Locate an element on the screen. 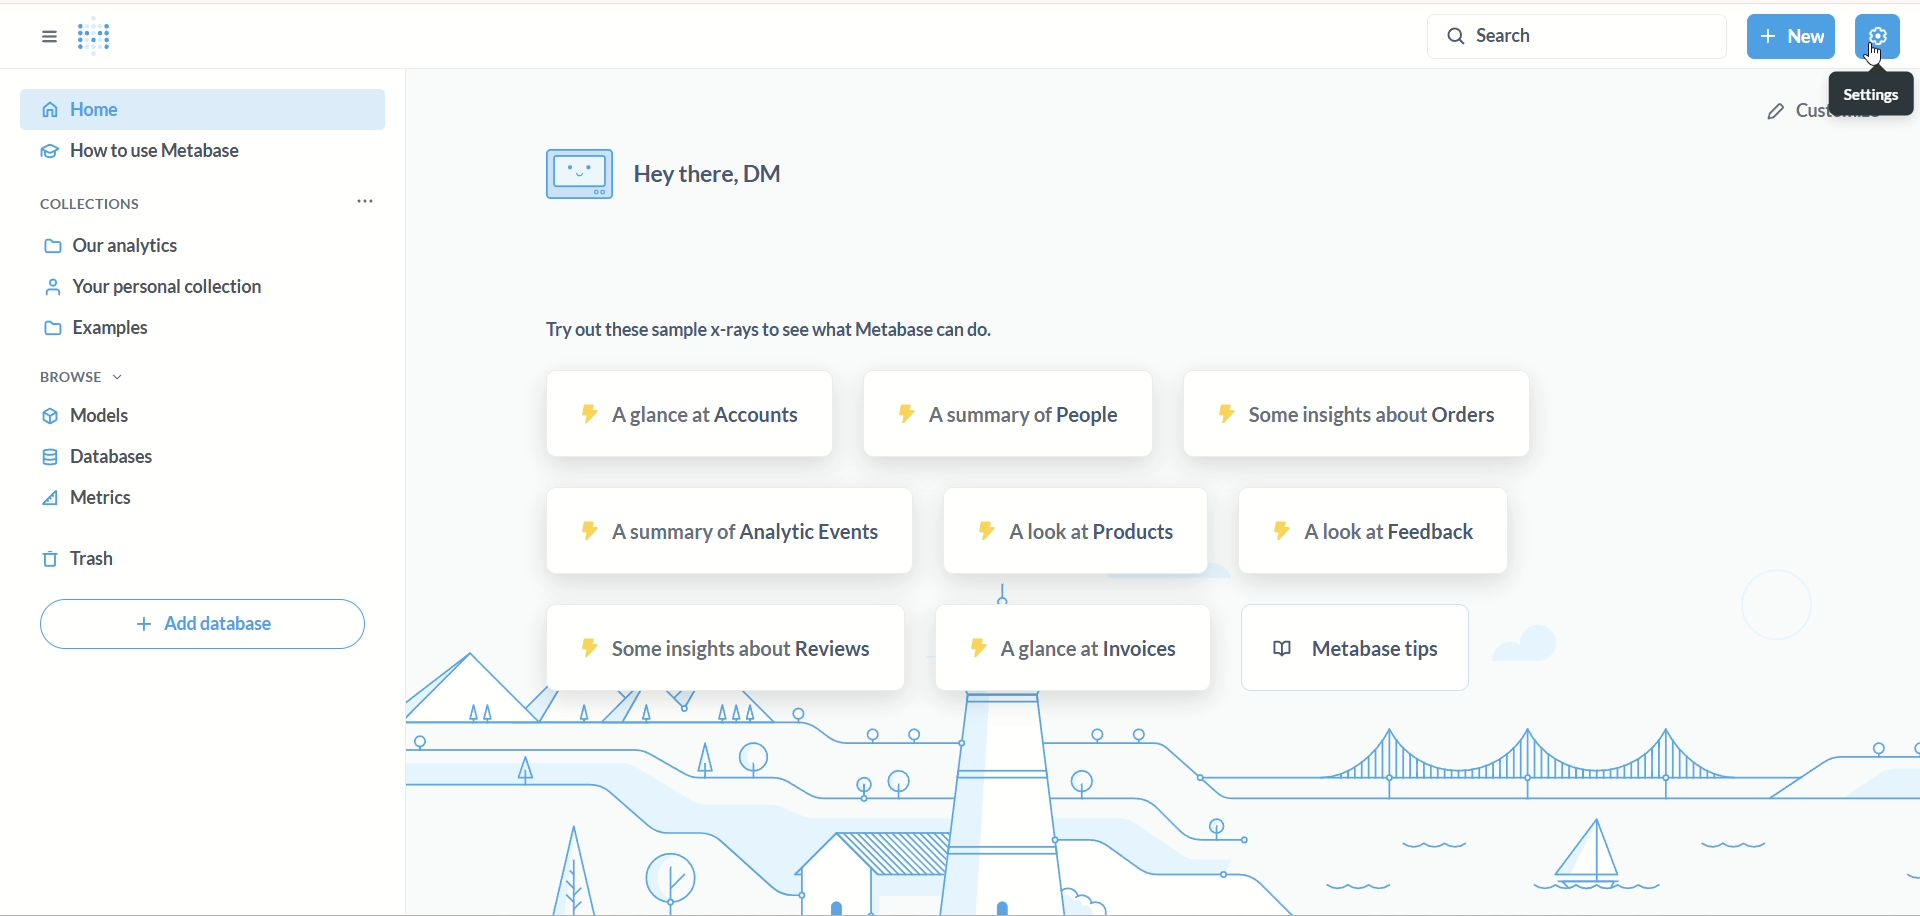 The image size is (1920, 916). text is located at coordinates (782, 336).